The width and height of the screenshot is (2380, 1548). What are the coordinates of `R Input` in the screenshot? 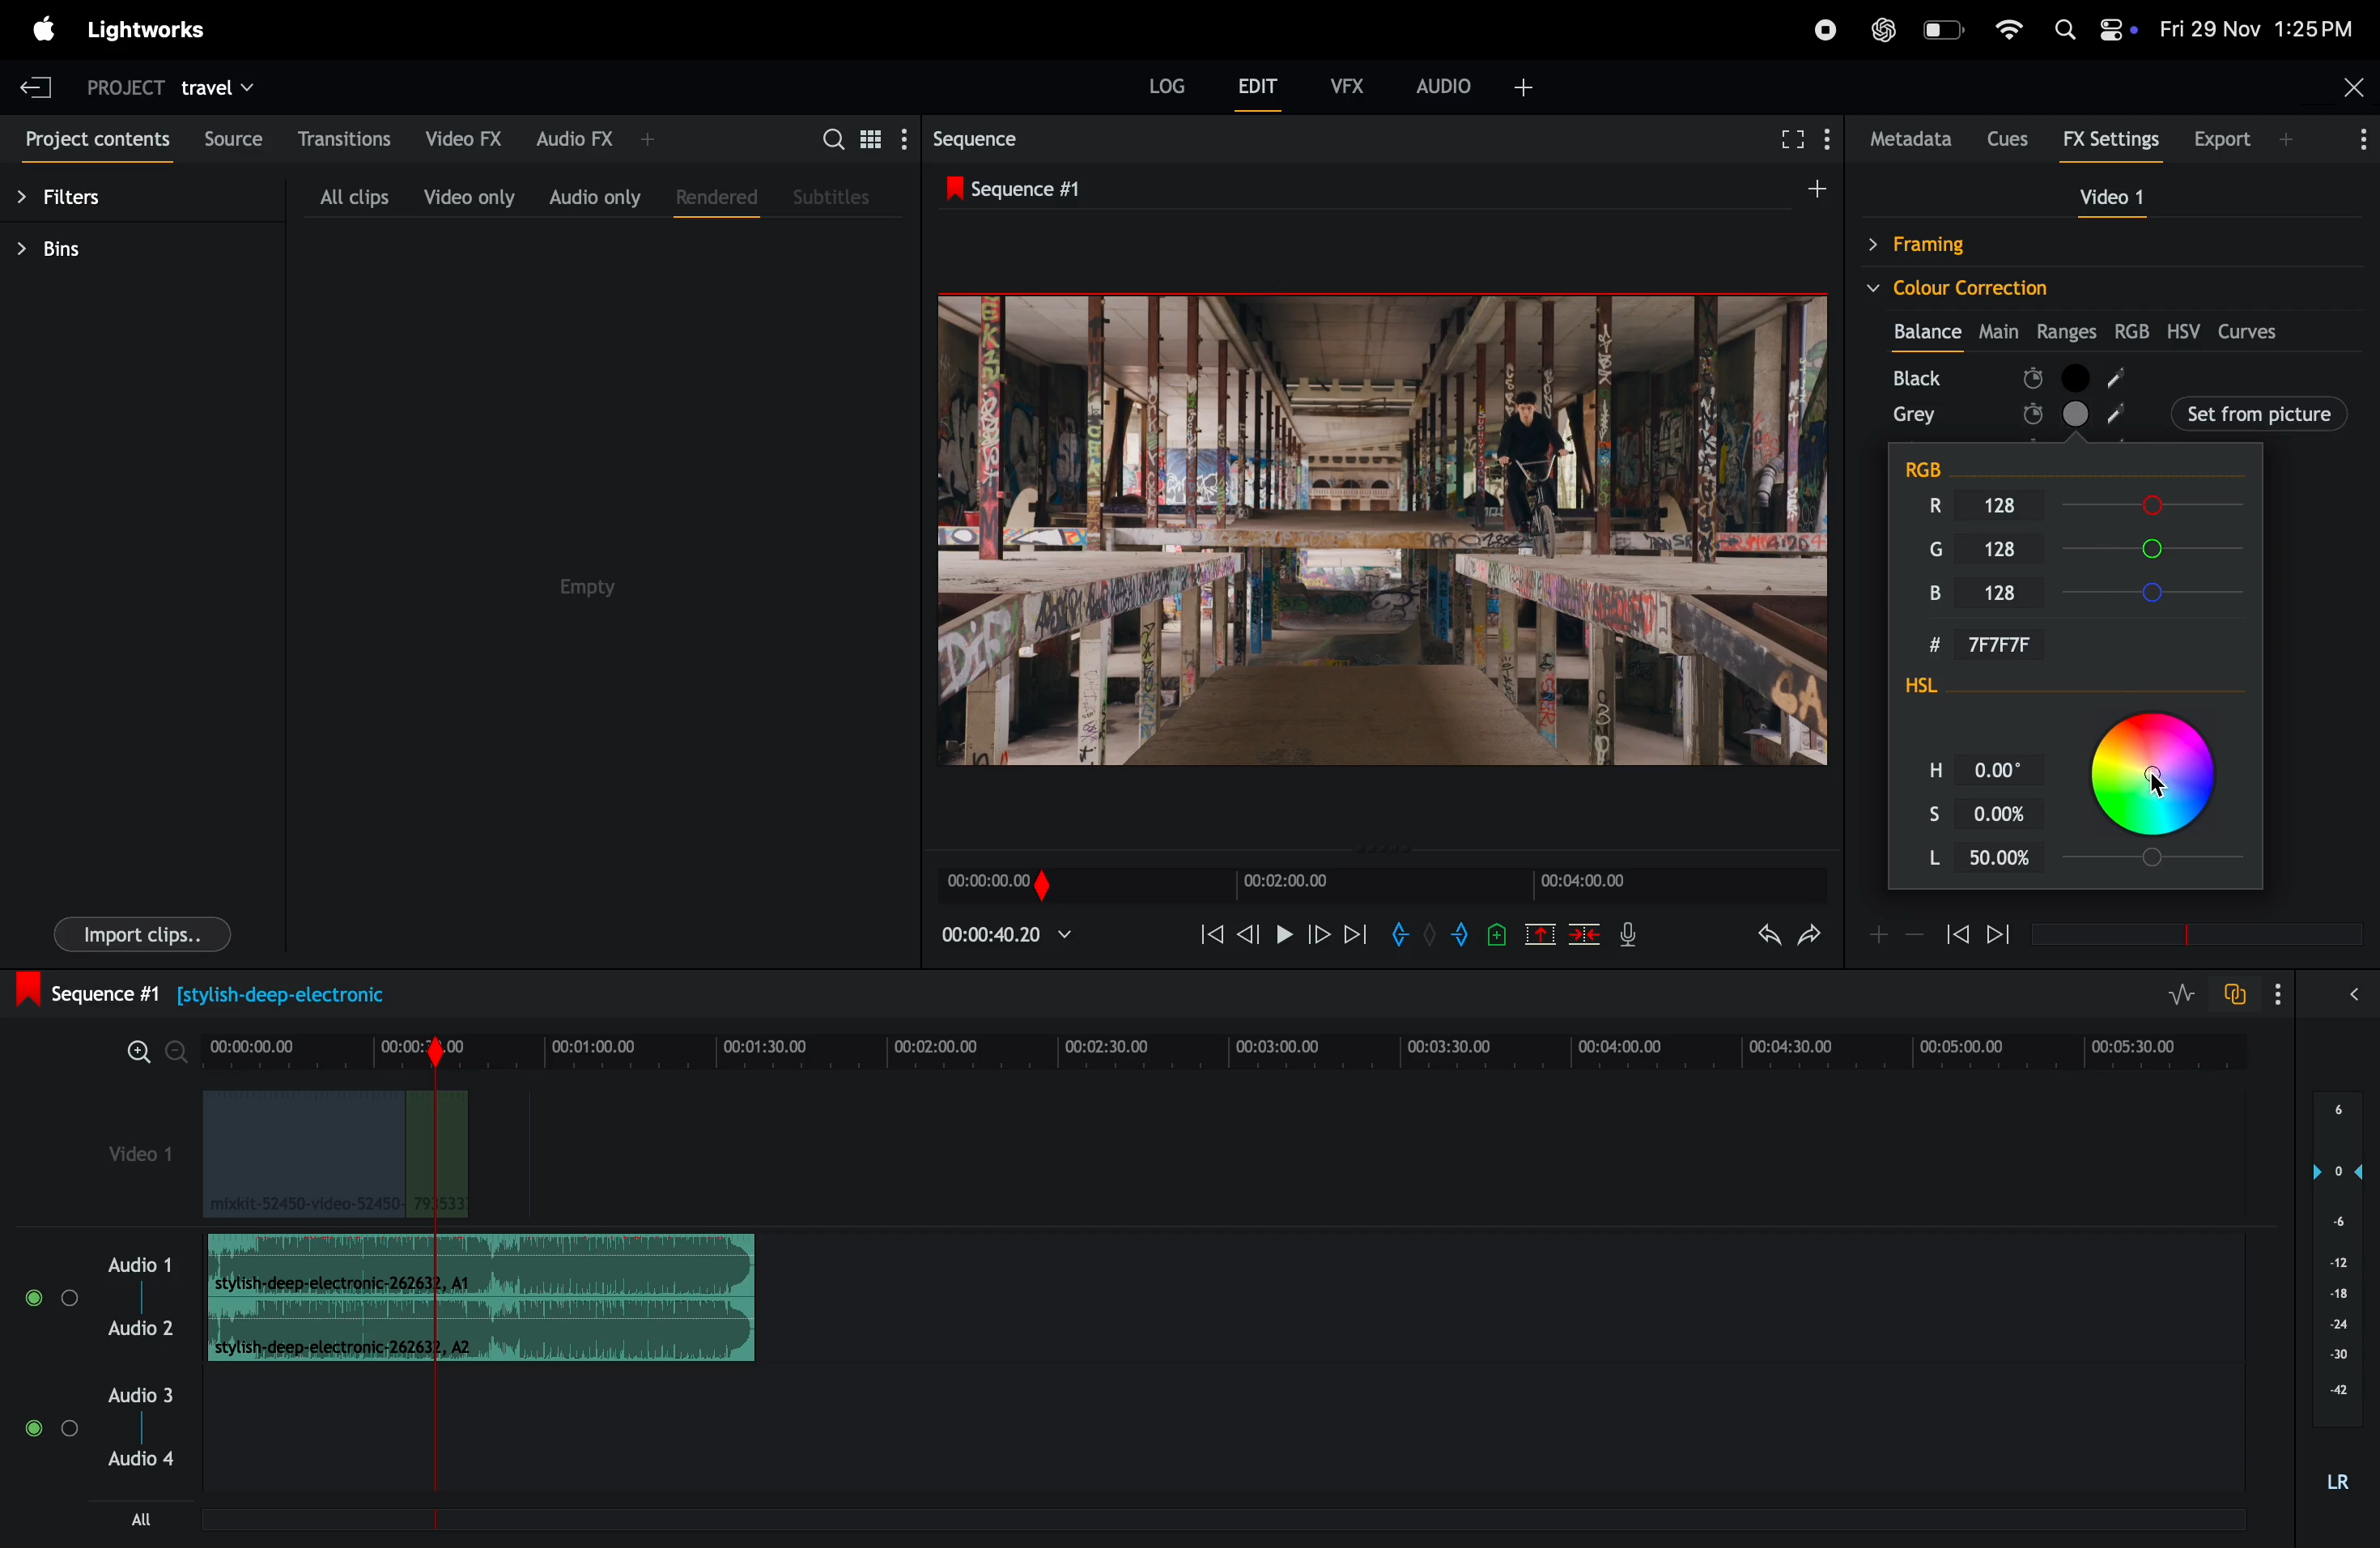 It's located at (2014, 505).